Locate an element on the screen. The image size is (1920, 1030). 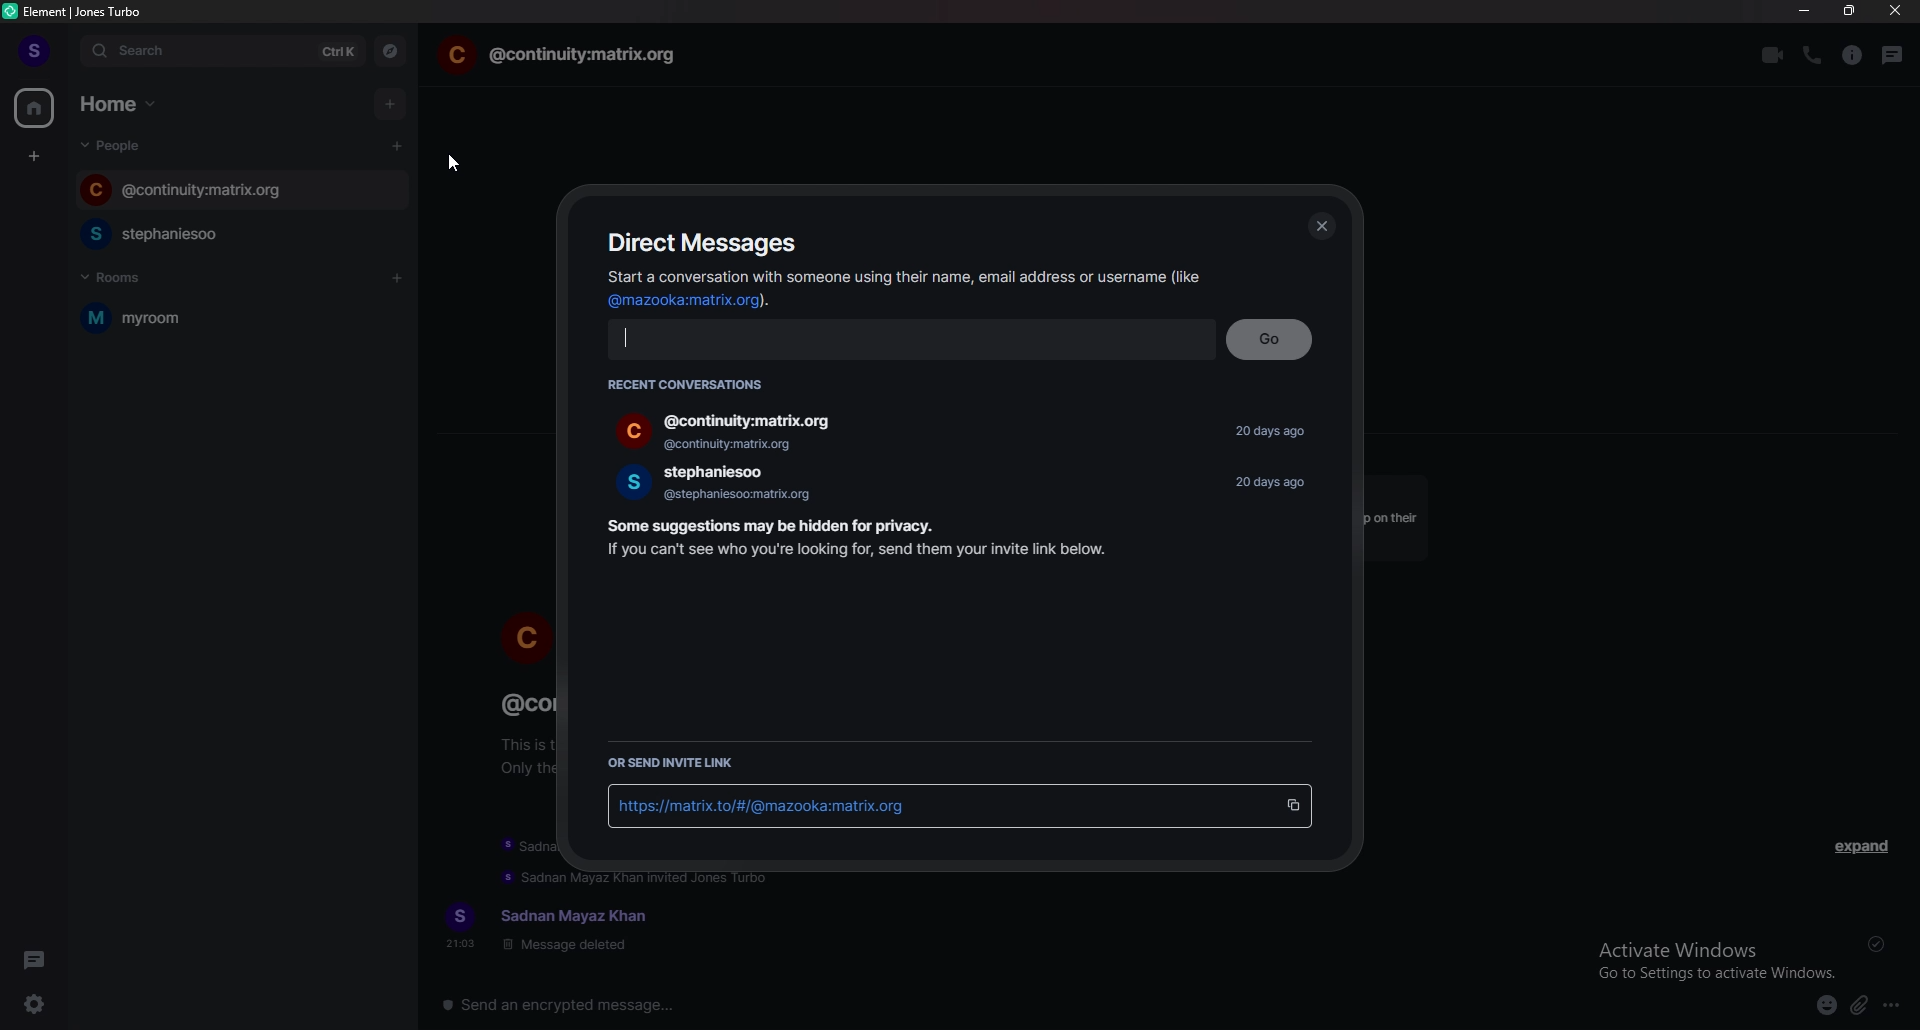
text is located at coordinates (552, 929).